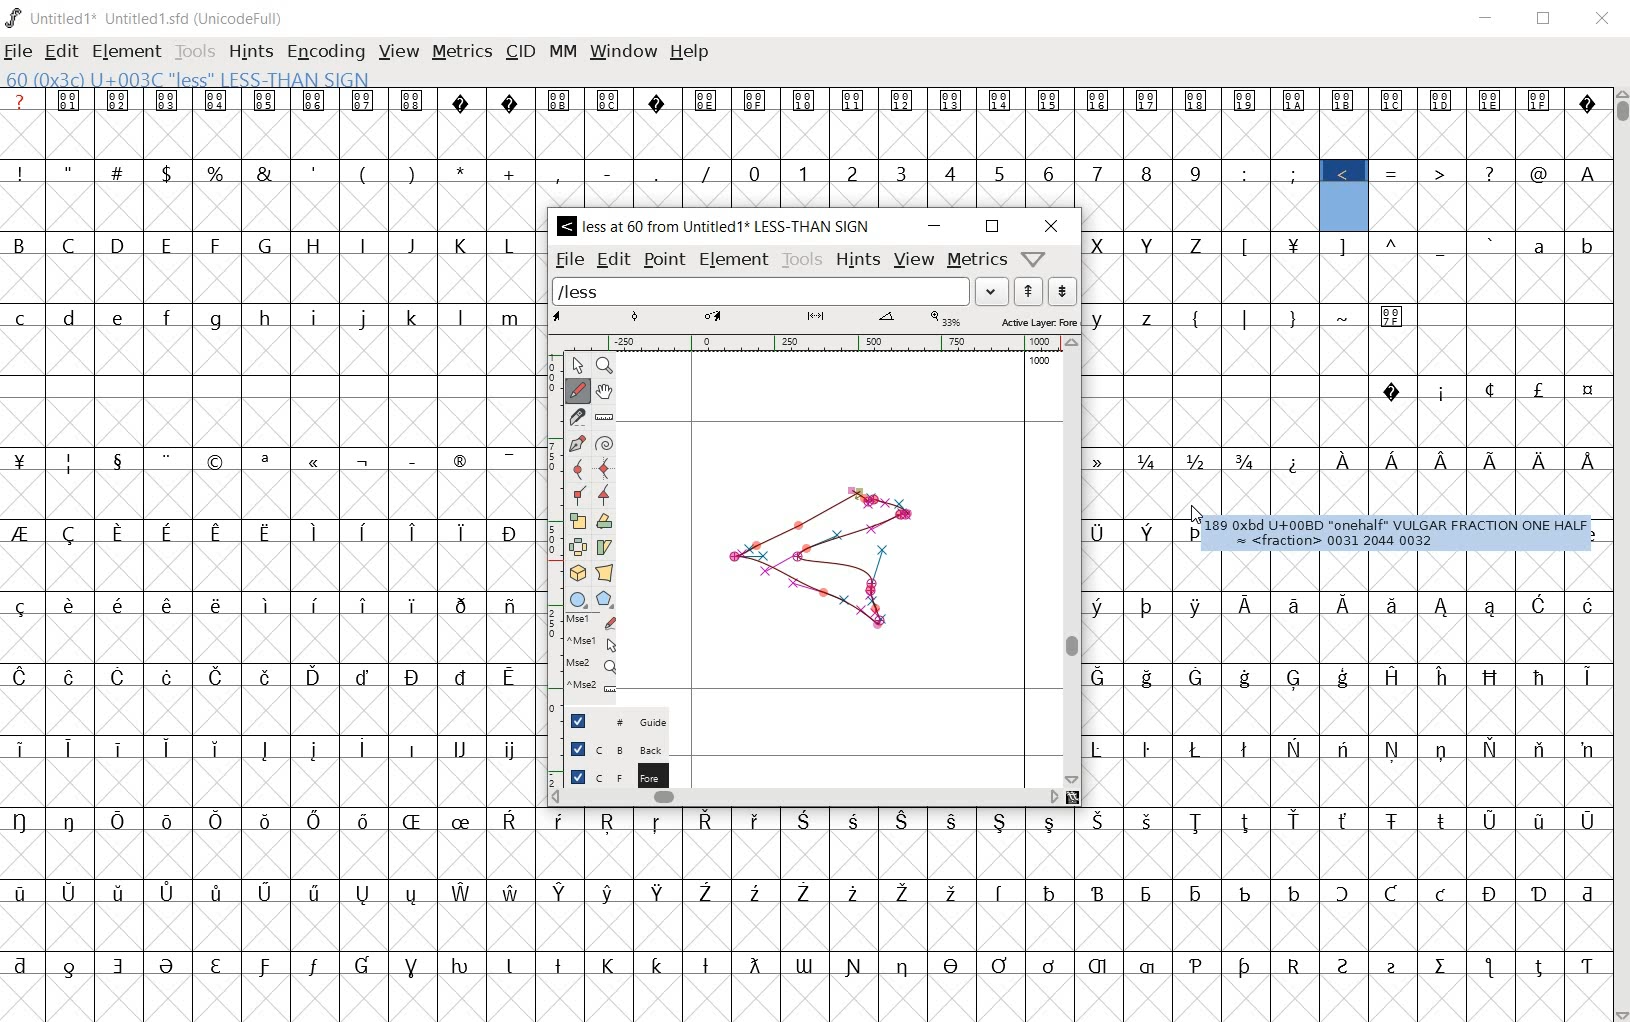 This screenshot has width=1630, height=1022. I want to click on Add a corner point, so click(605, 494).